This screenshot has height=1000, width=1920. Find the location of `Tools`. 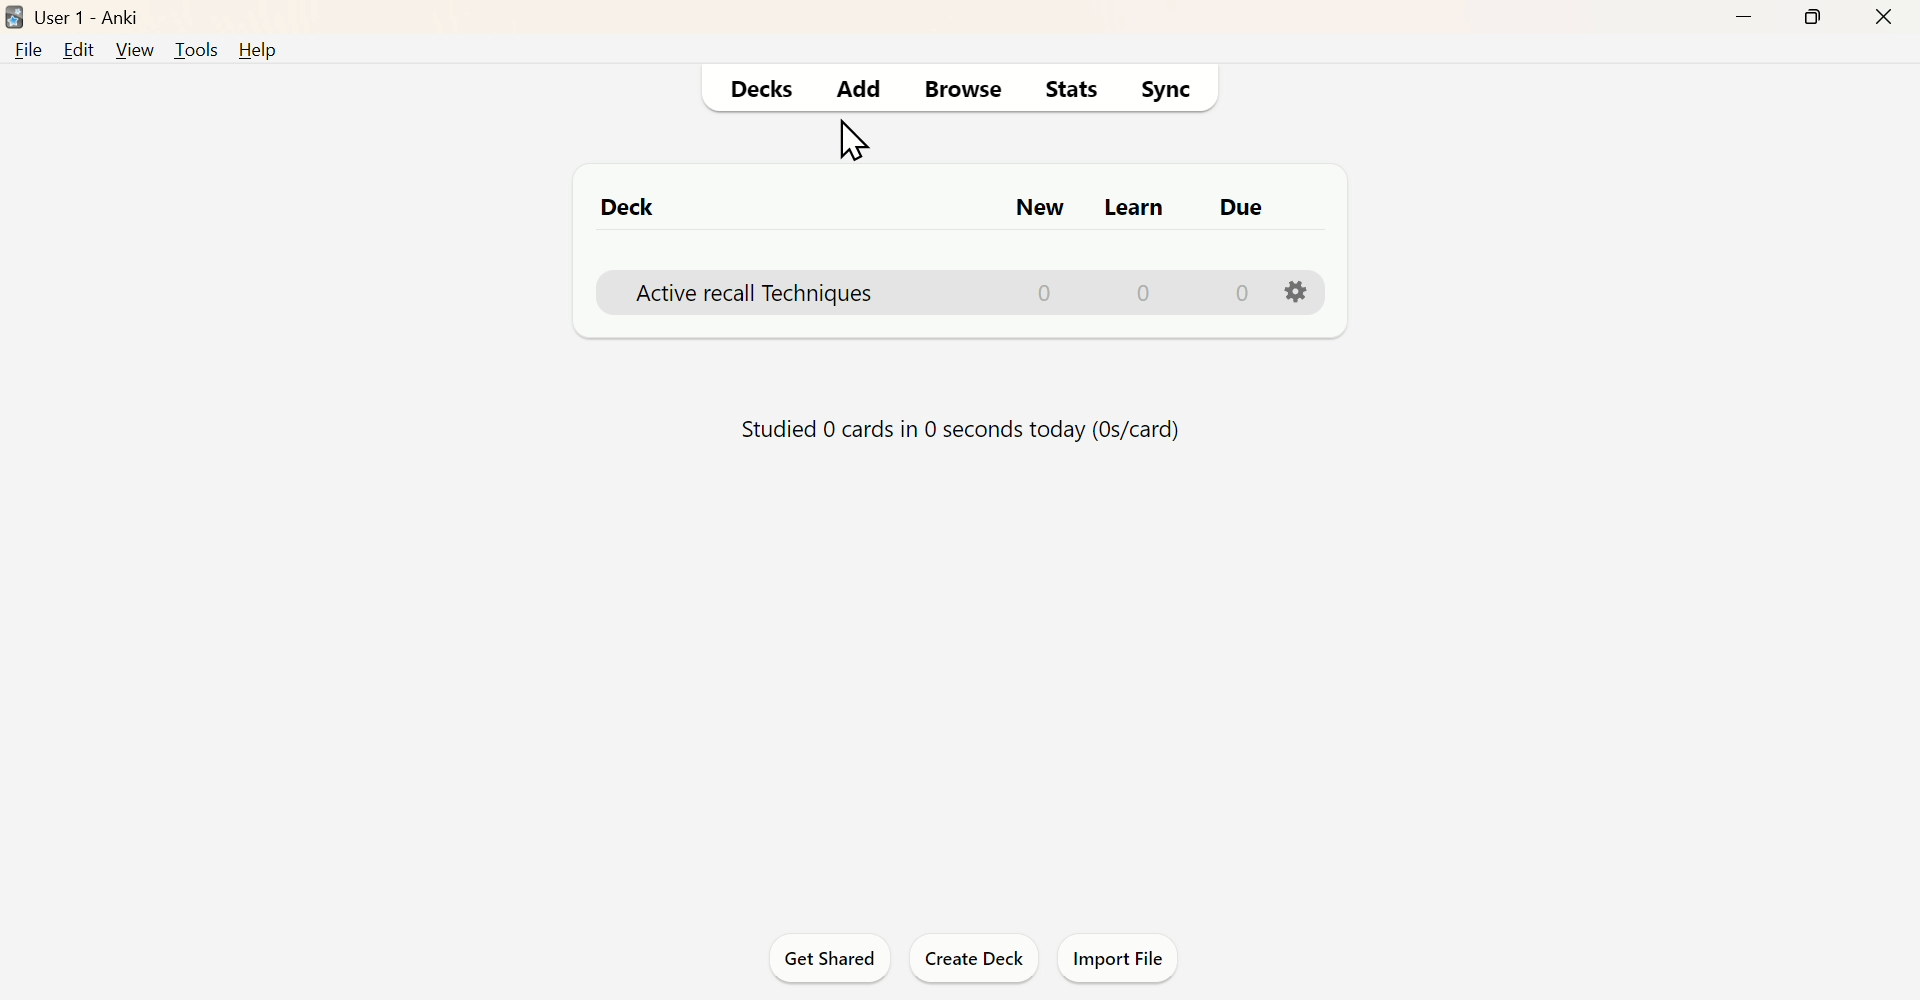

Tools is located at coordinates (191, 49).